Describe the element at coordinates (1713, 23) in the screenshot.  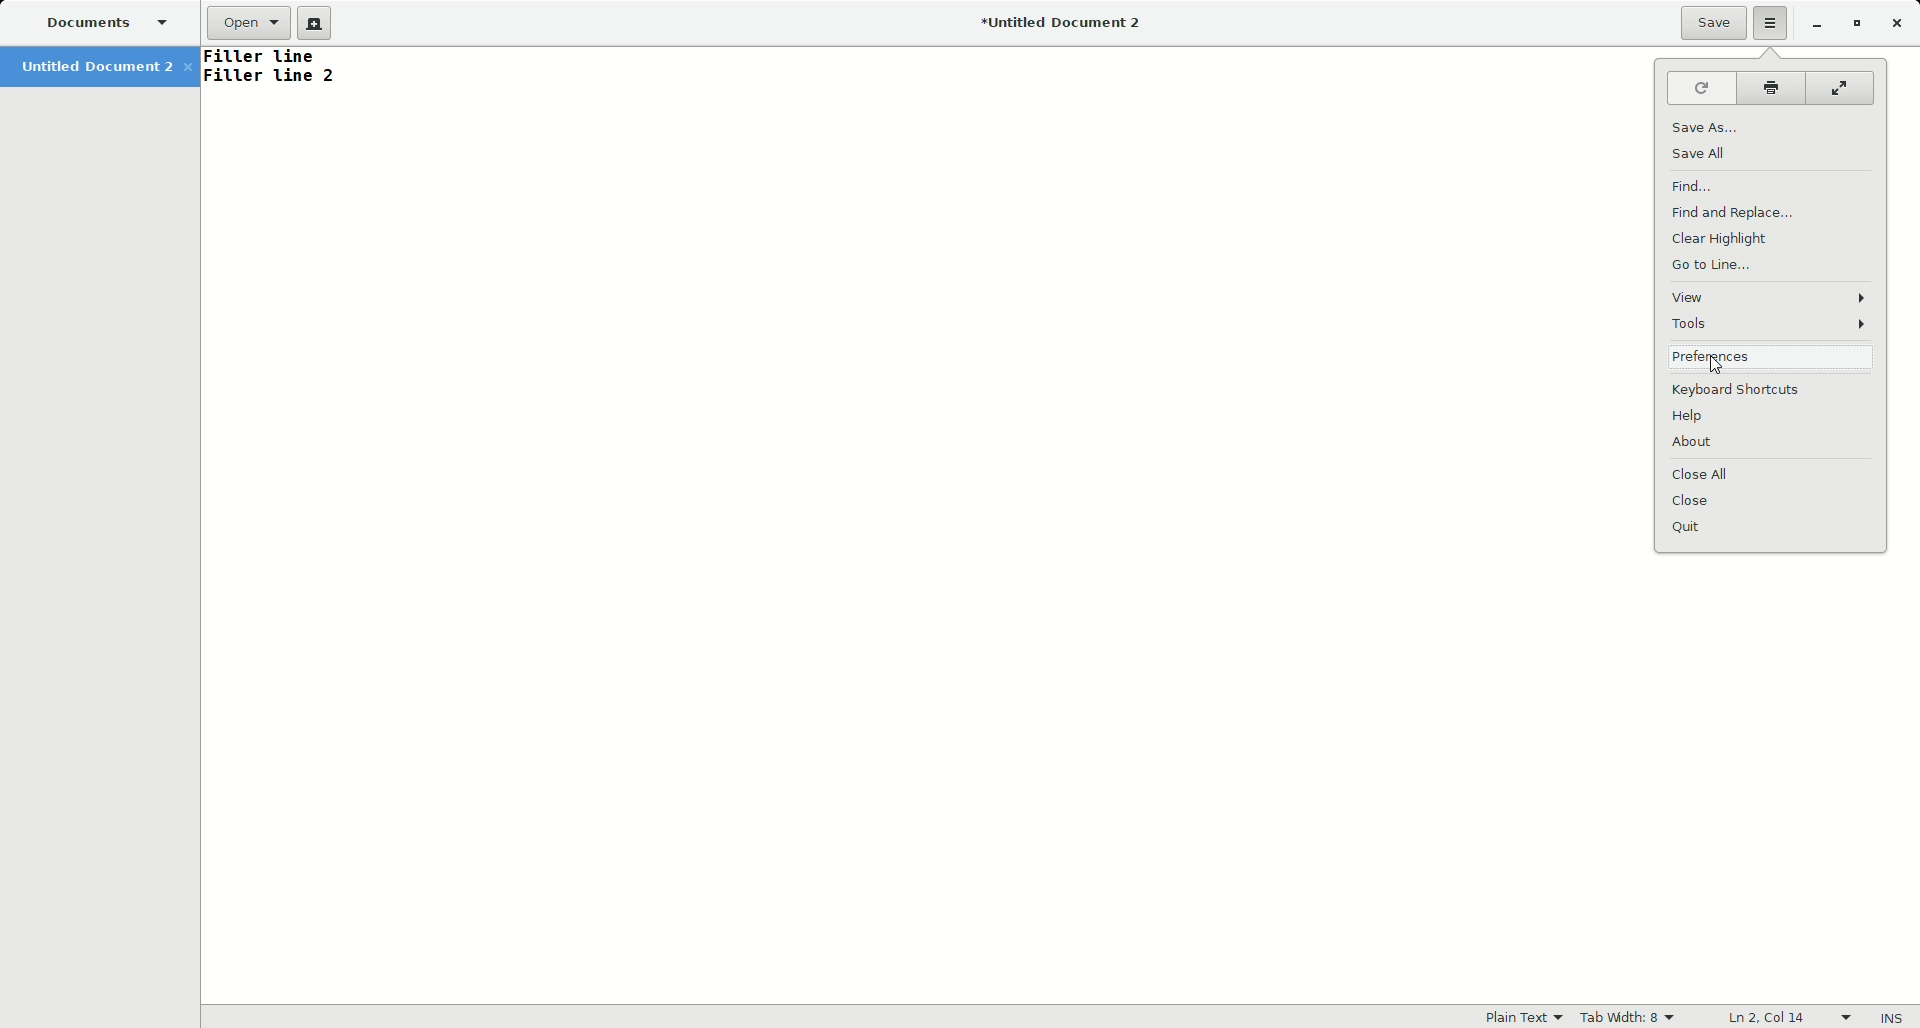
I see `Save` at that location.